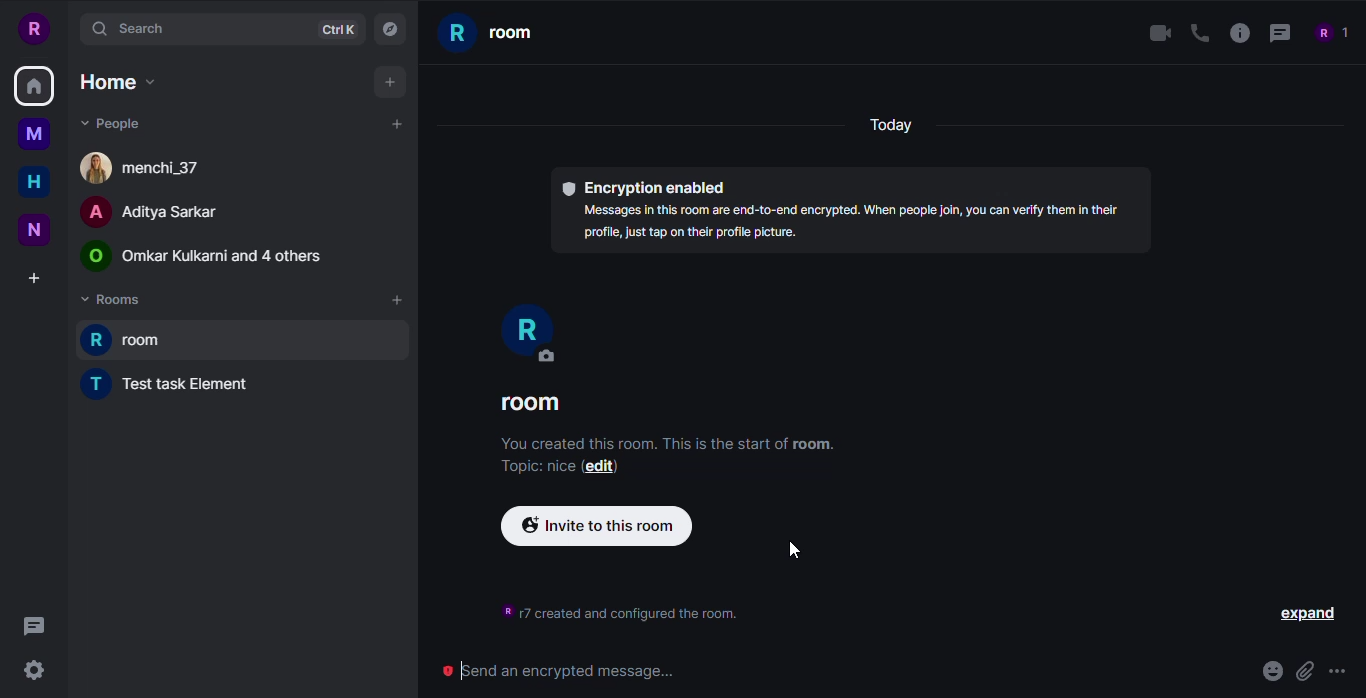 The height and width of the screenshot is (698, 1366). What do you see at coordinates (641, 186) in the screenshot?
I see `encryption enabled` at bounding box center [641, 186].